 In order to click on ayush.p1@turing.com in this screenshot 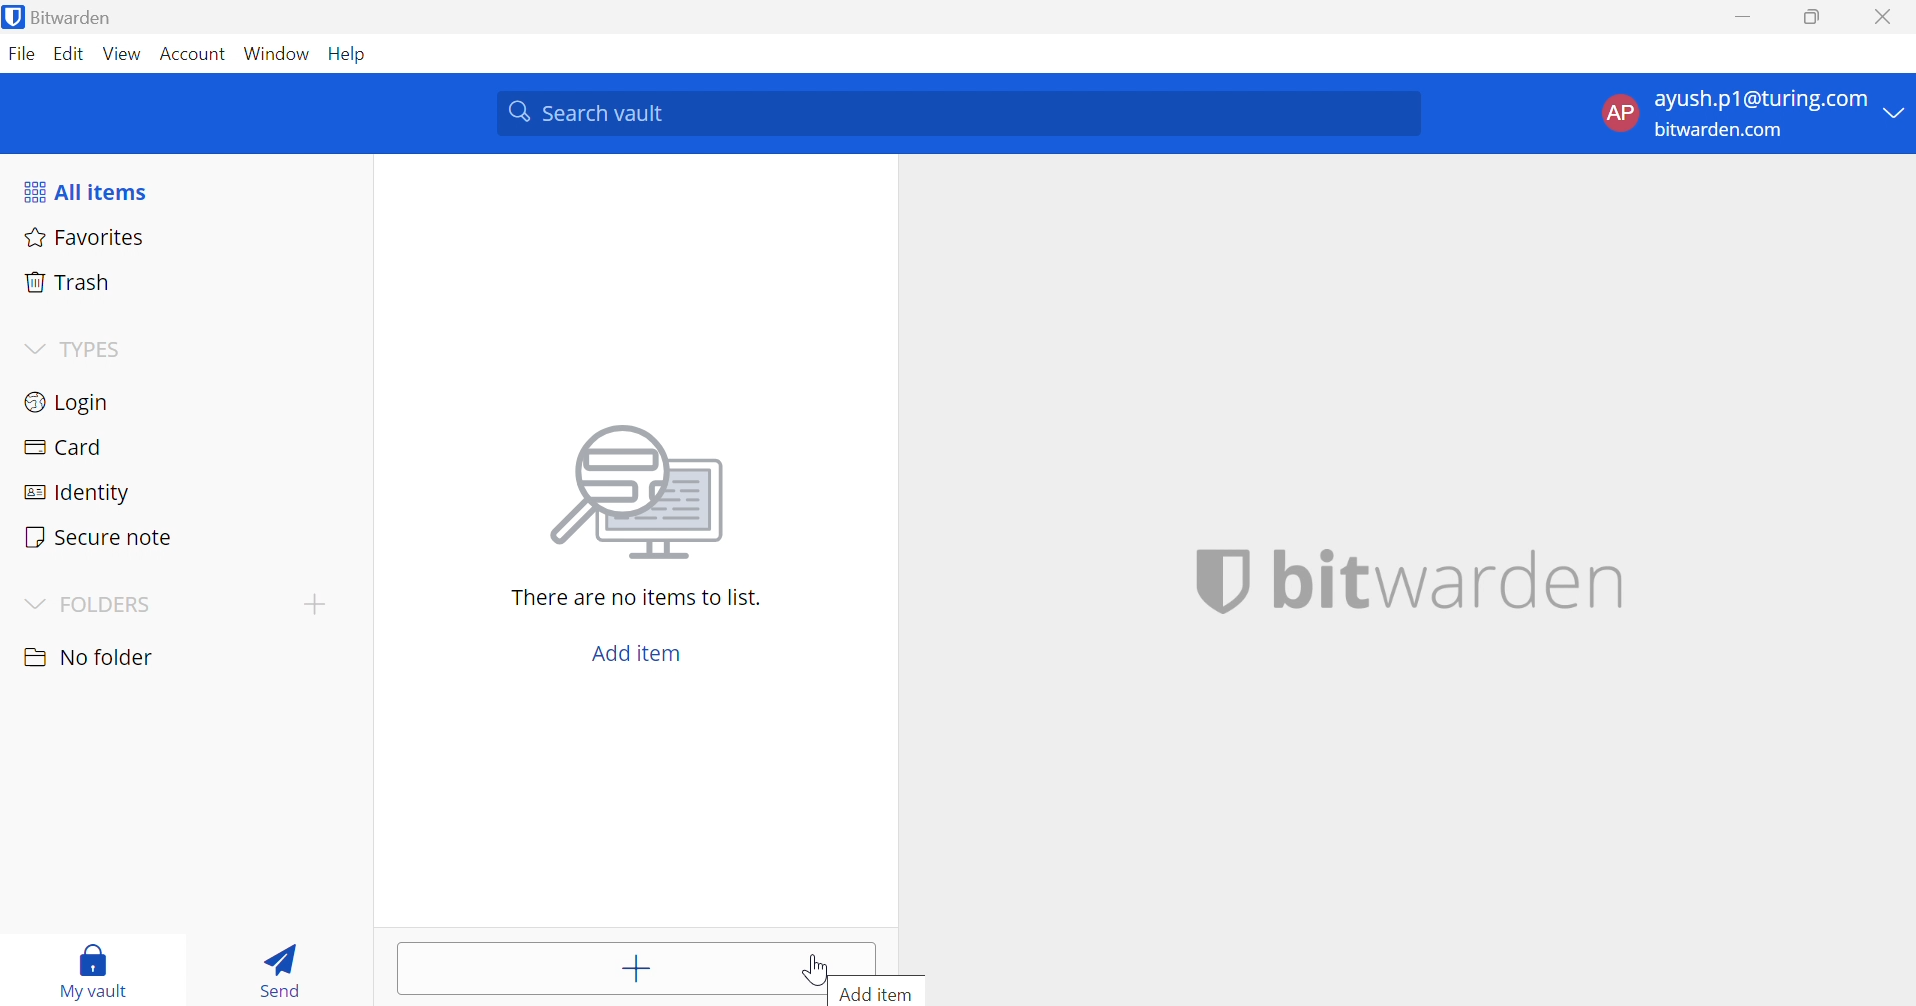, I will do `click(1760, 100)`.